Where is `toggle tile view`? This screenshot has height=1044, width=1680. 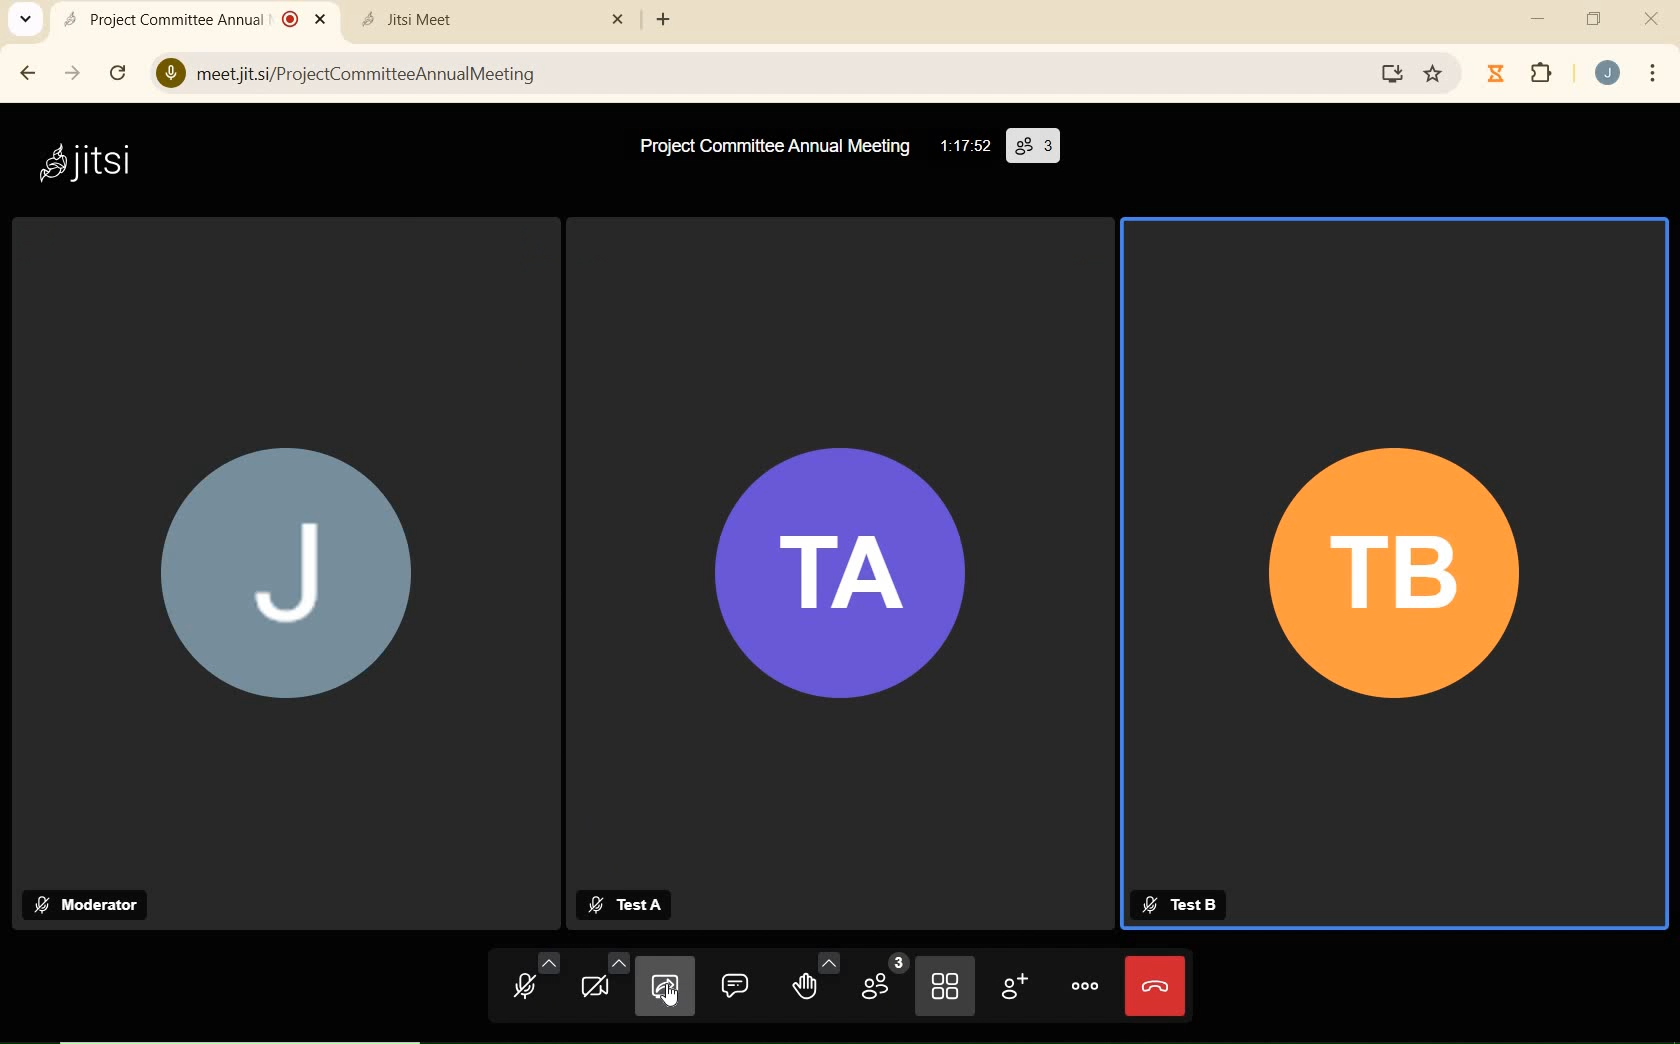 toggle tile view is located at coordinates (945, 989).